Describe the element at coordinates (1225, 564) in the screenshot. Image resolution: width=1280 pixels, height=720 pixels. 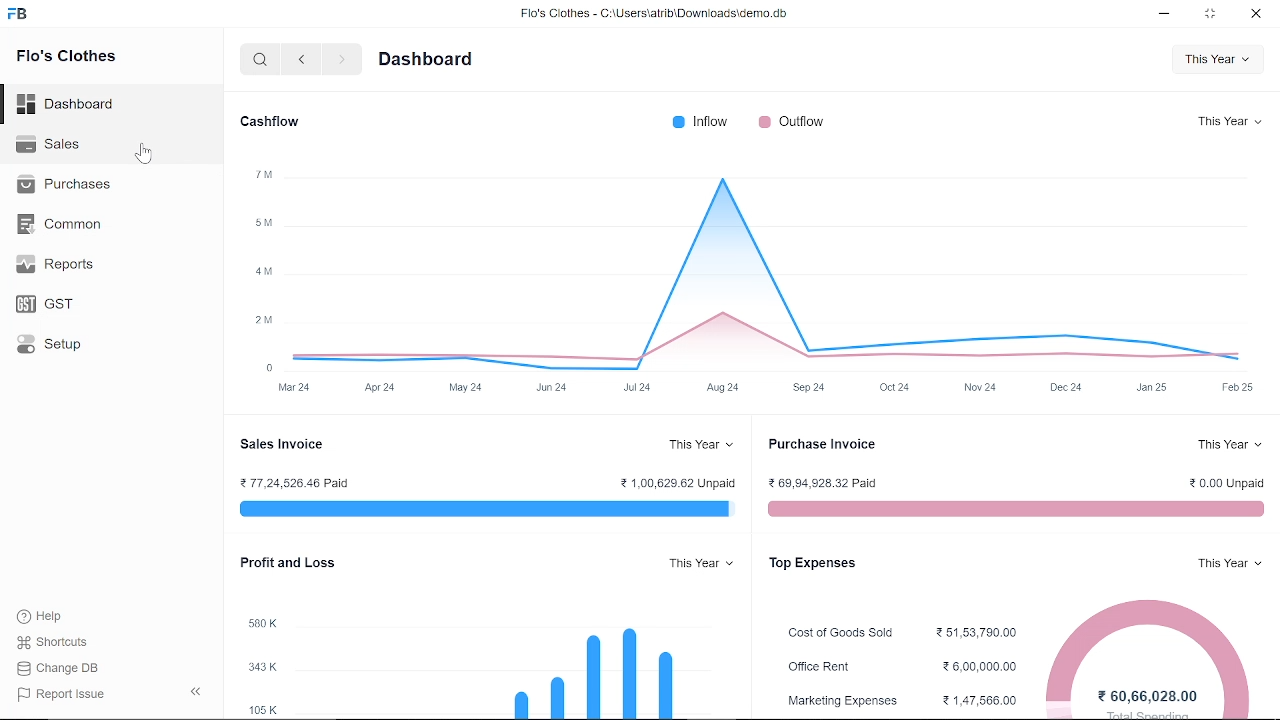
I see `this year` at that location.